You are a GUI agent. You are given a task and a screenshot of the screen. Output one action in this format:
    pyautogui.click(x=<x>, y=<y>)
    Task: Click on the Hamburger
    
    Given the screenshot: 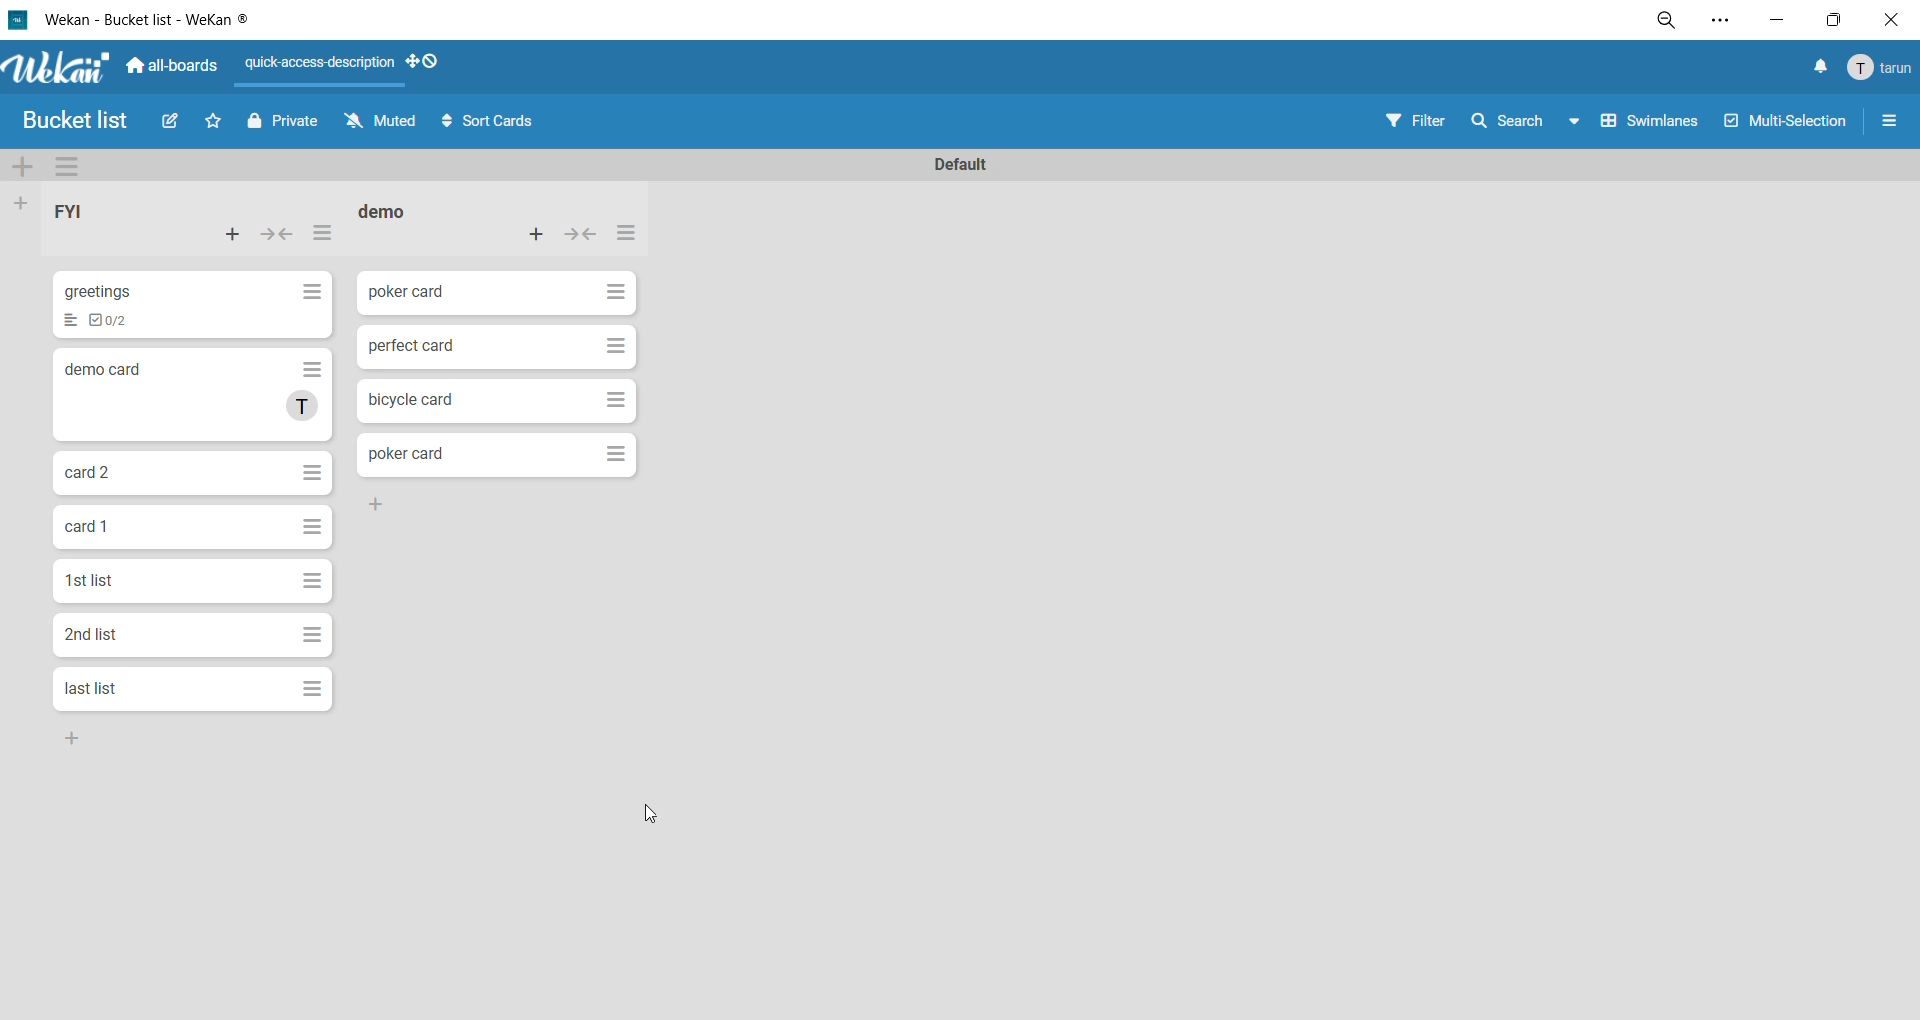 What is the action you would take?
    pyautogui.click(x=311, y=579)
    